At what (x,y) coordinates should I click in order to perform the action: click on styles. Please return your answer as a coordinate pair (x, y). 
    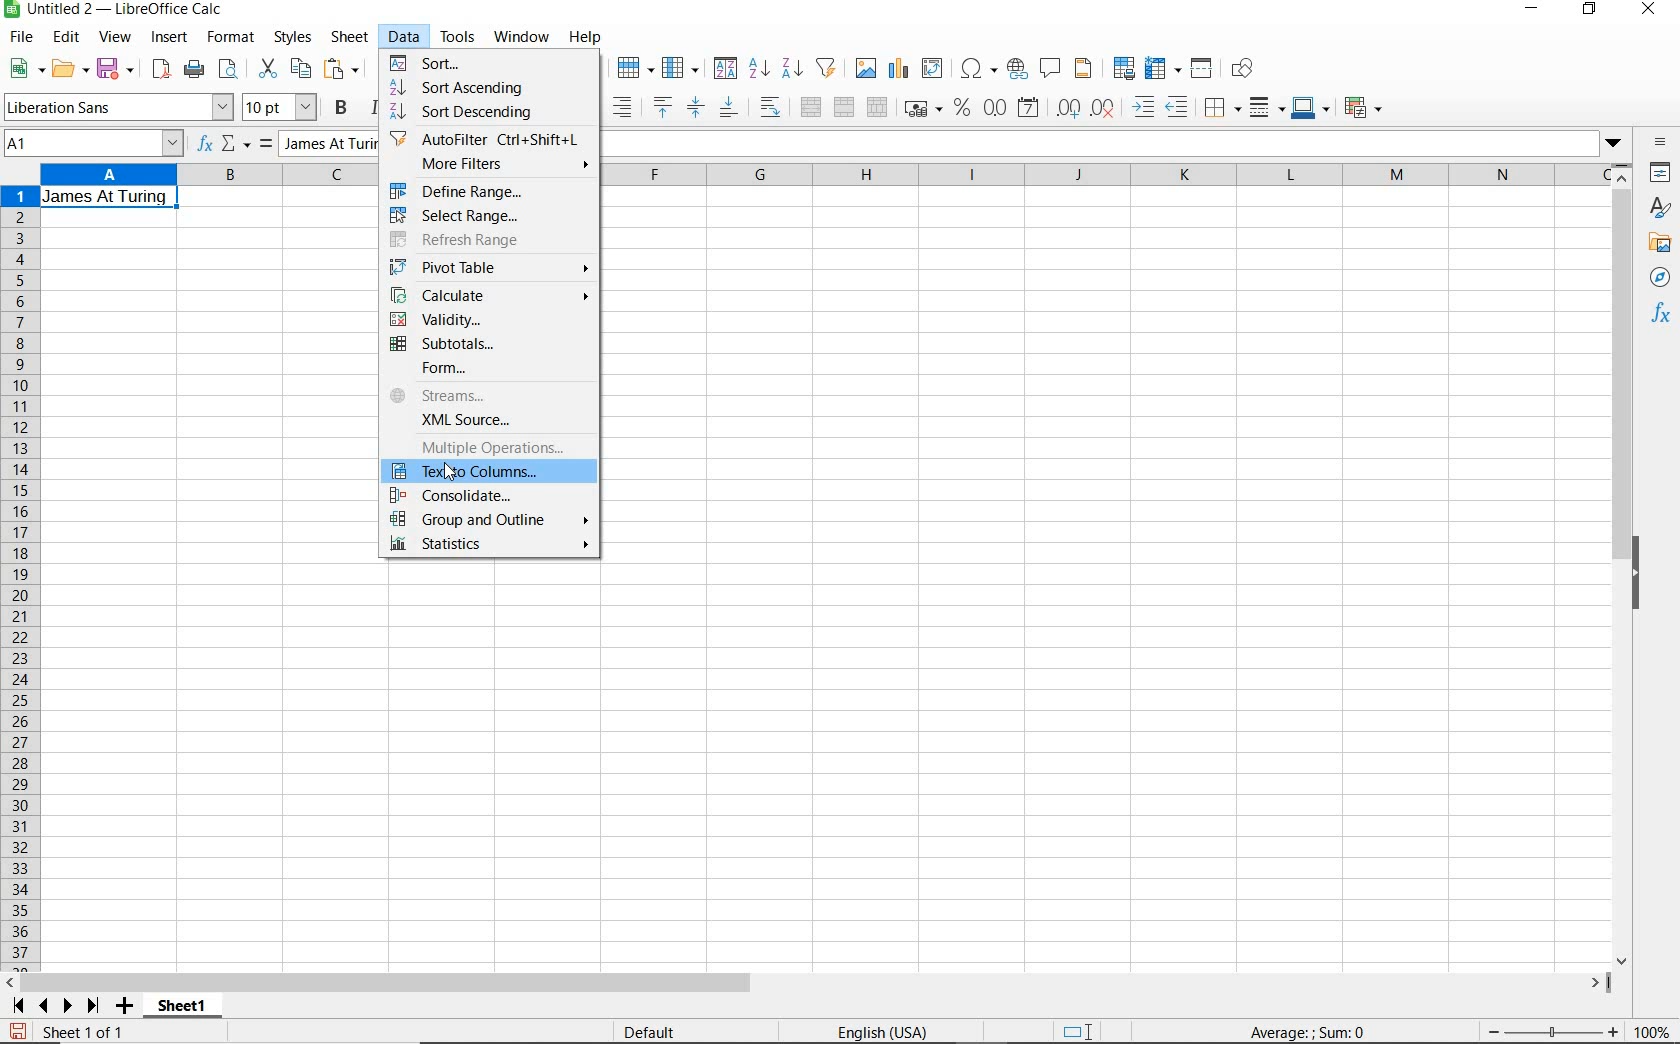
    Looking at the image, I should click on (1660, 207).